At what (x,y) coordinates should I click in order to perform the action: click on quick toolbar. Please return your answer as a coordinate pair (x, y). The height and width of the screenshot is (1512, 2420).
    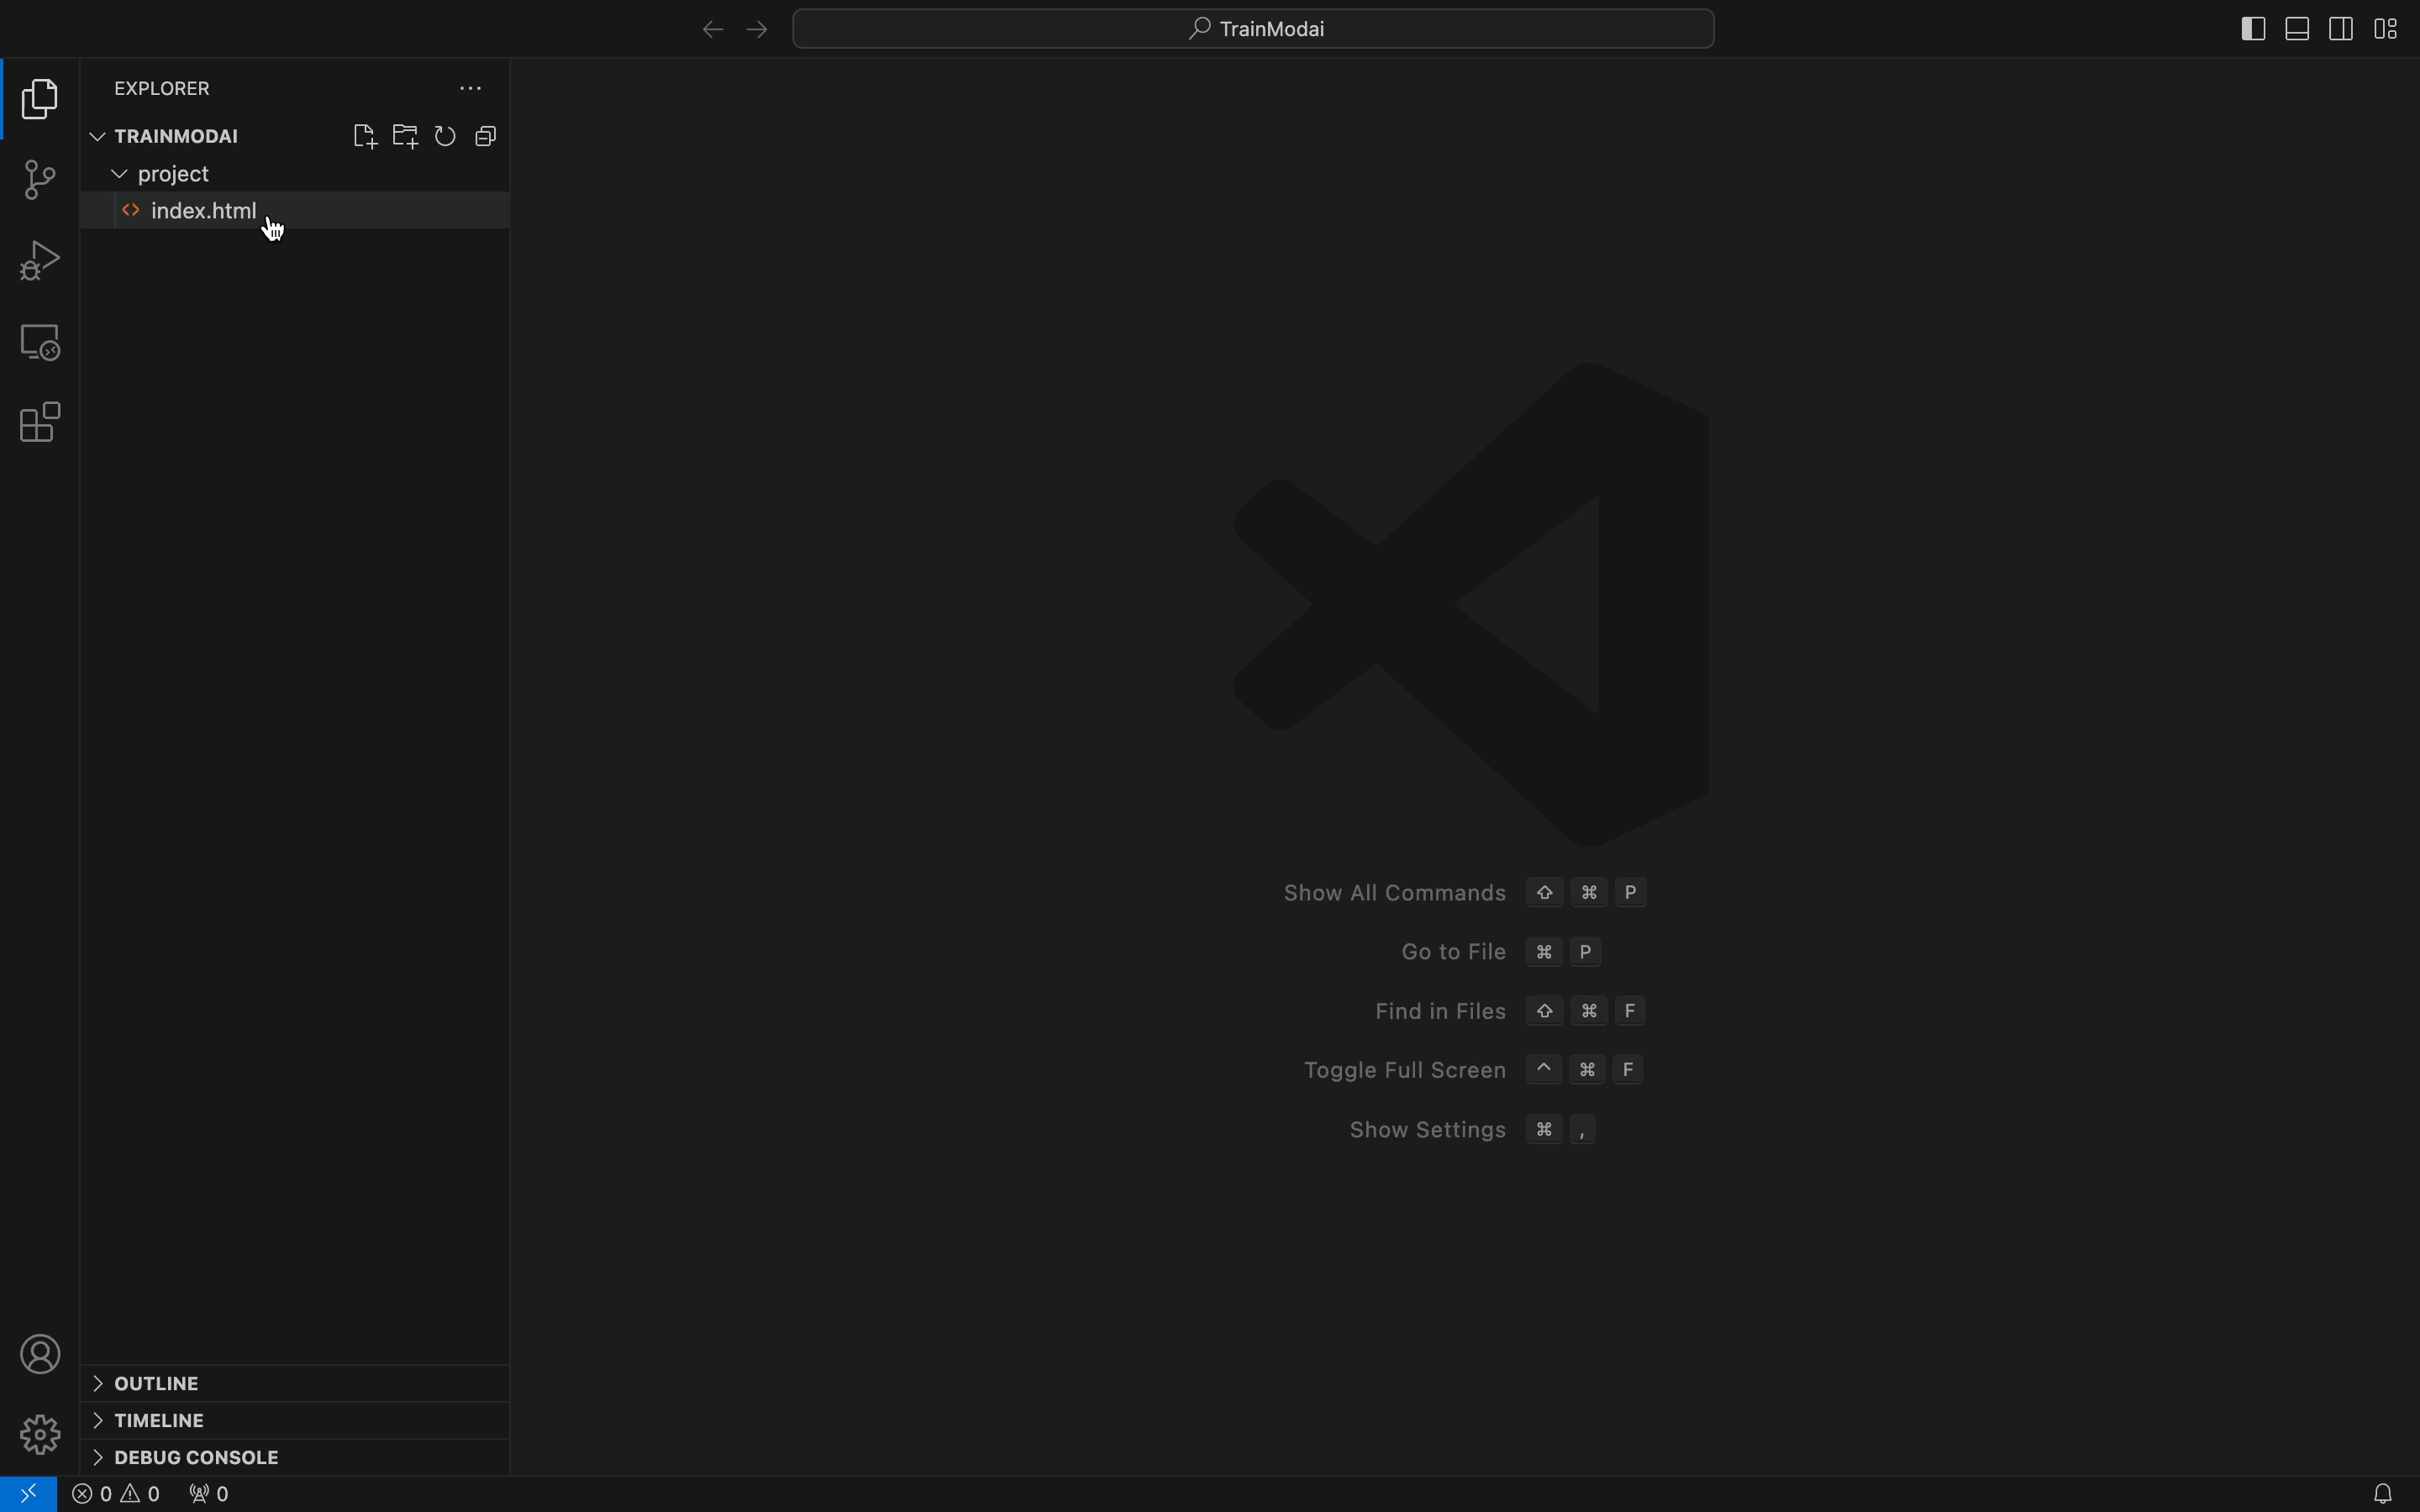
    Looking at the image, I should click on (1277, 28).